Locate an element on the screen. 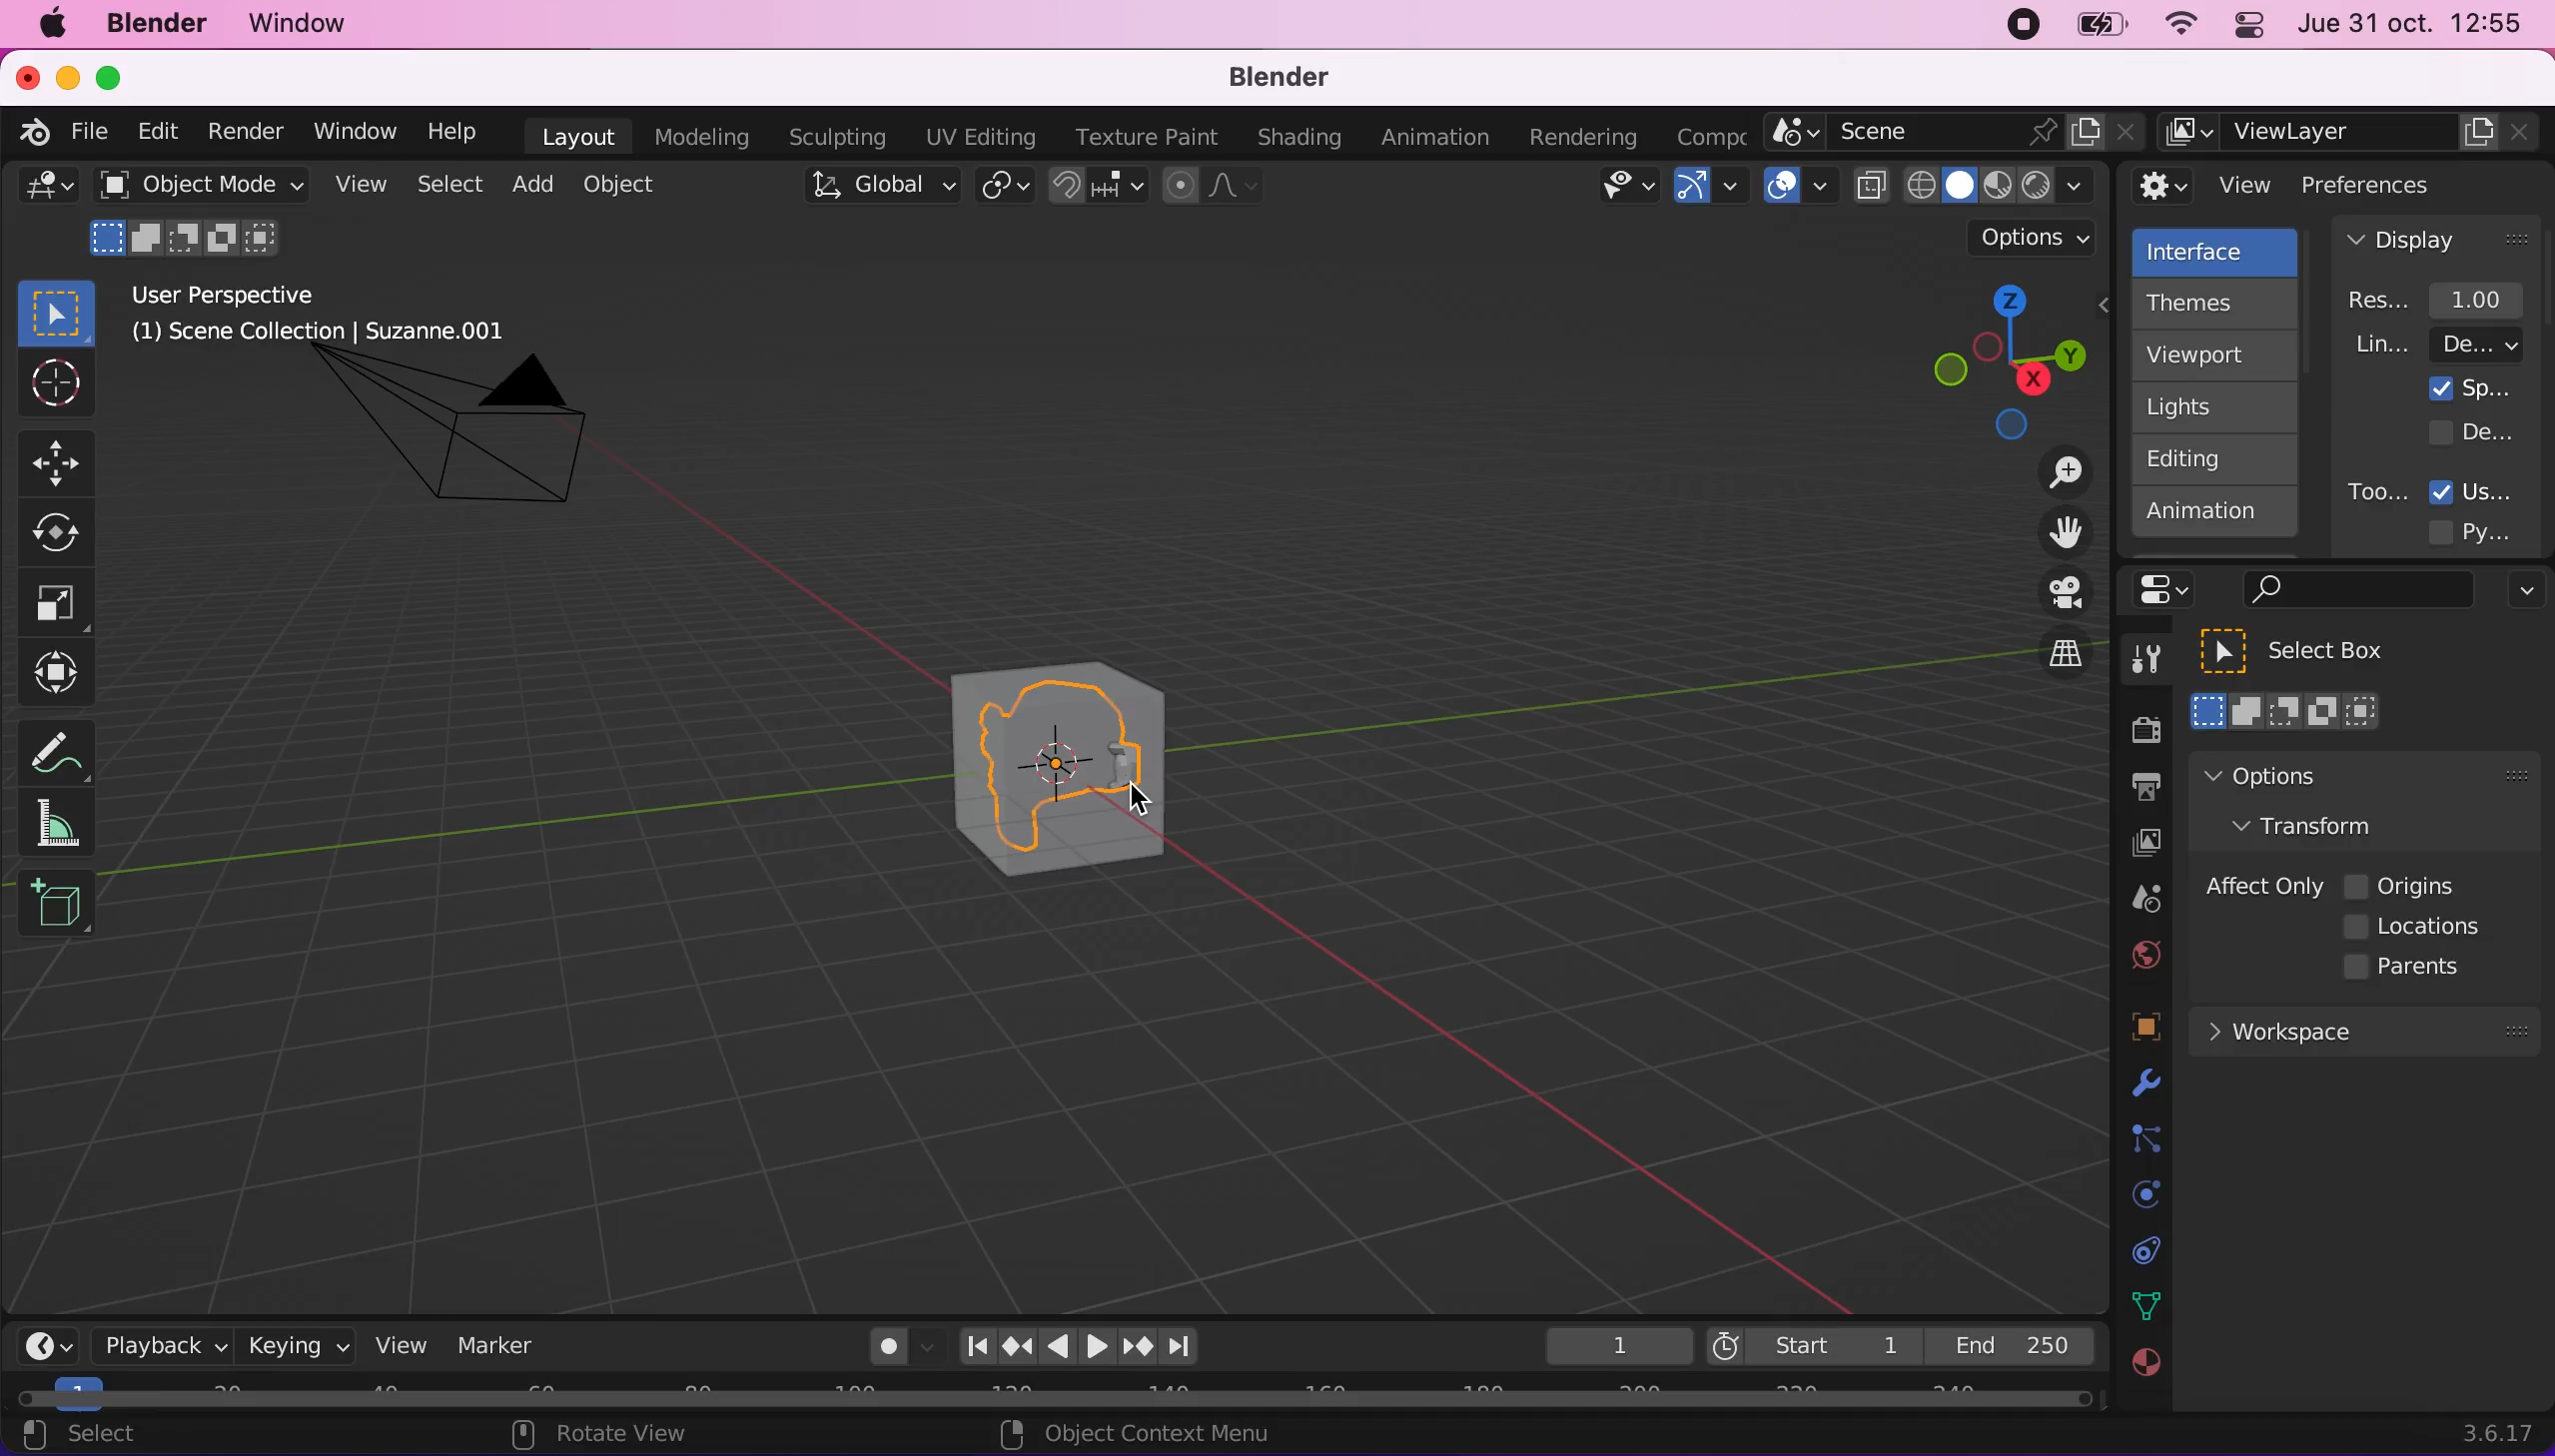  select box mode is located at coordinates (2287, 711).